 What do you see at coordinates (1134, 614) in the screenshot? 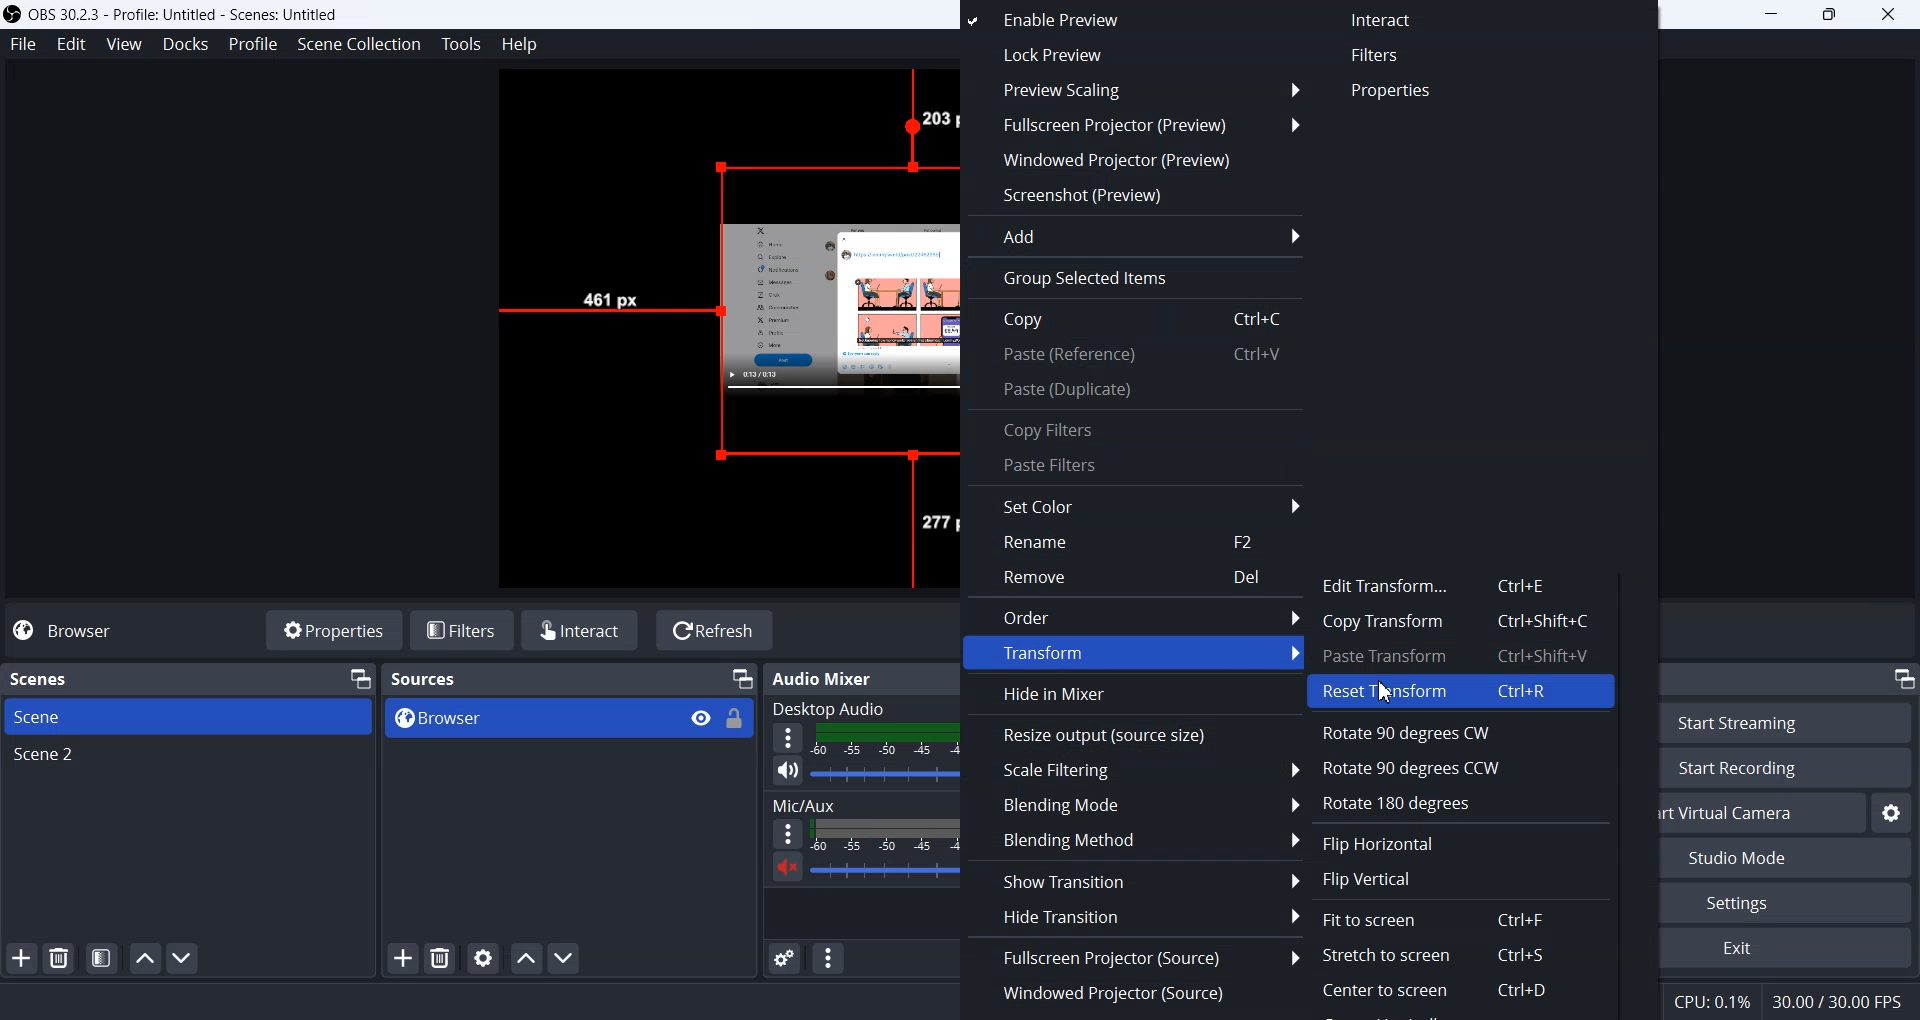
I see `Order` at bounding box center [1134, 614].